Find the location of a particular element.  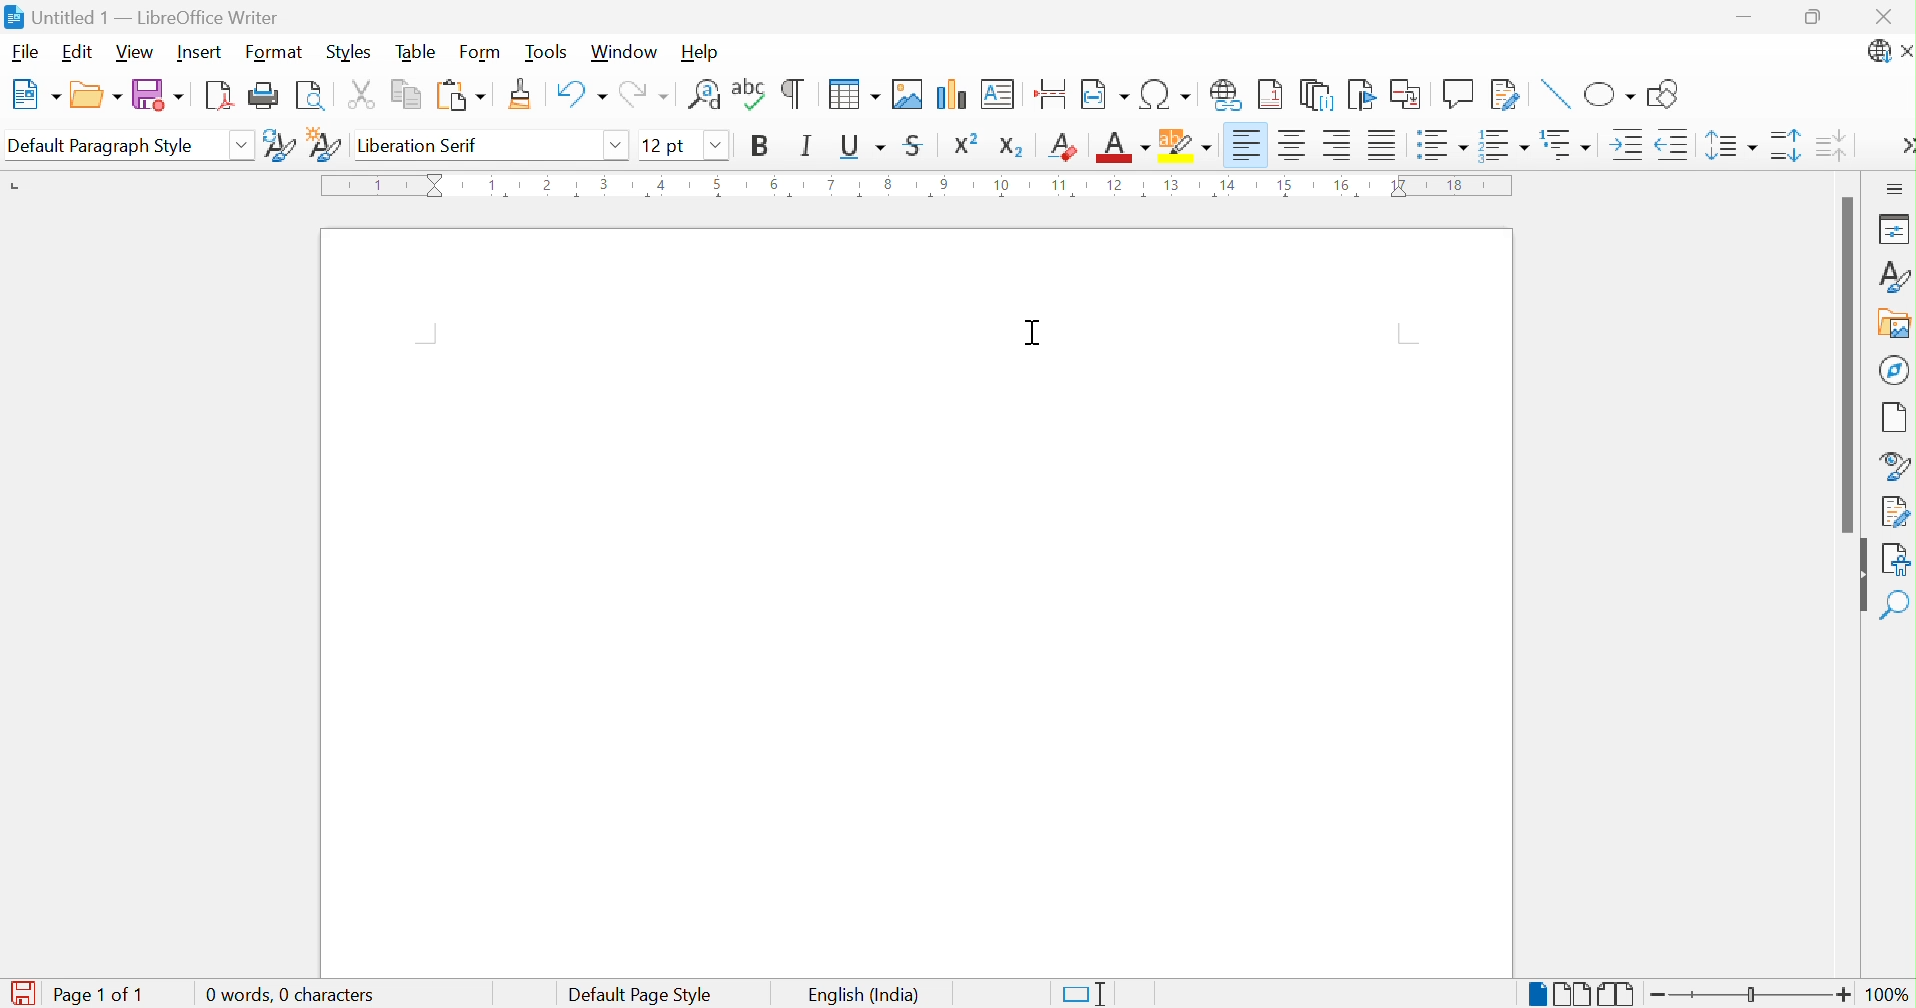

Accessibility check is located at coordinates (1897, 557).